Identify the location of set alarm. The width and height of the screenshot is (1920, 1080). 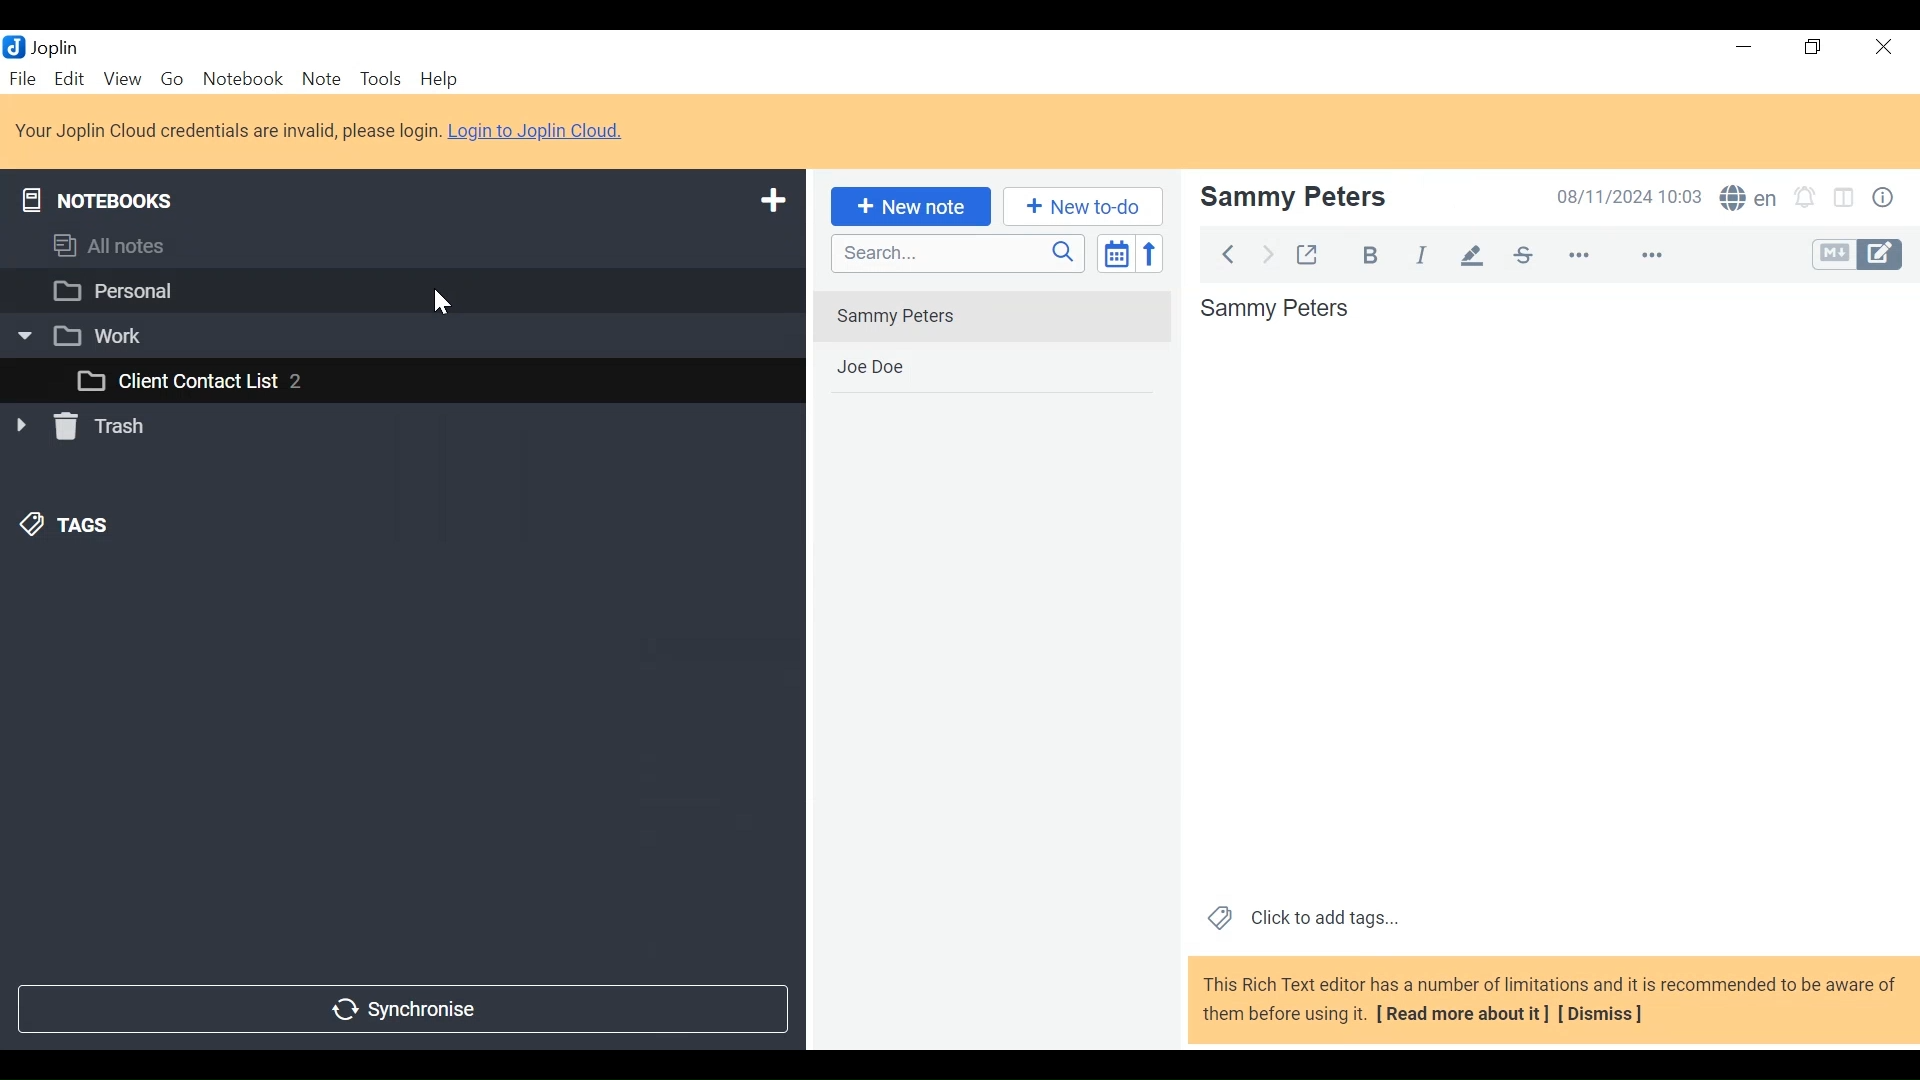
(1802, 198).